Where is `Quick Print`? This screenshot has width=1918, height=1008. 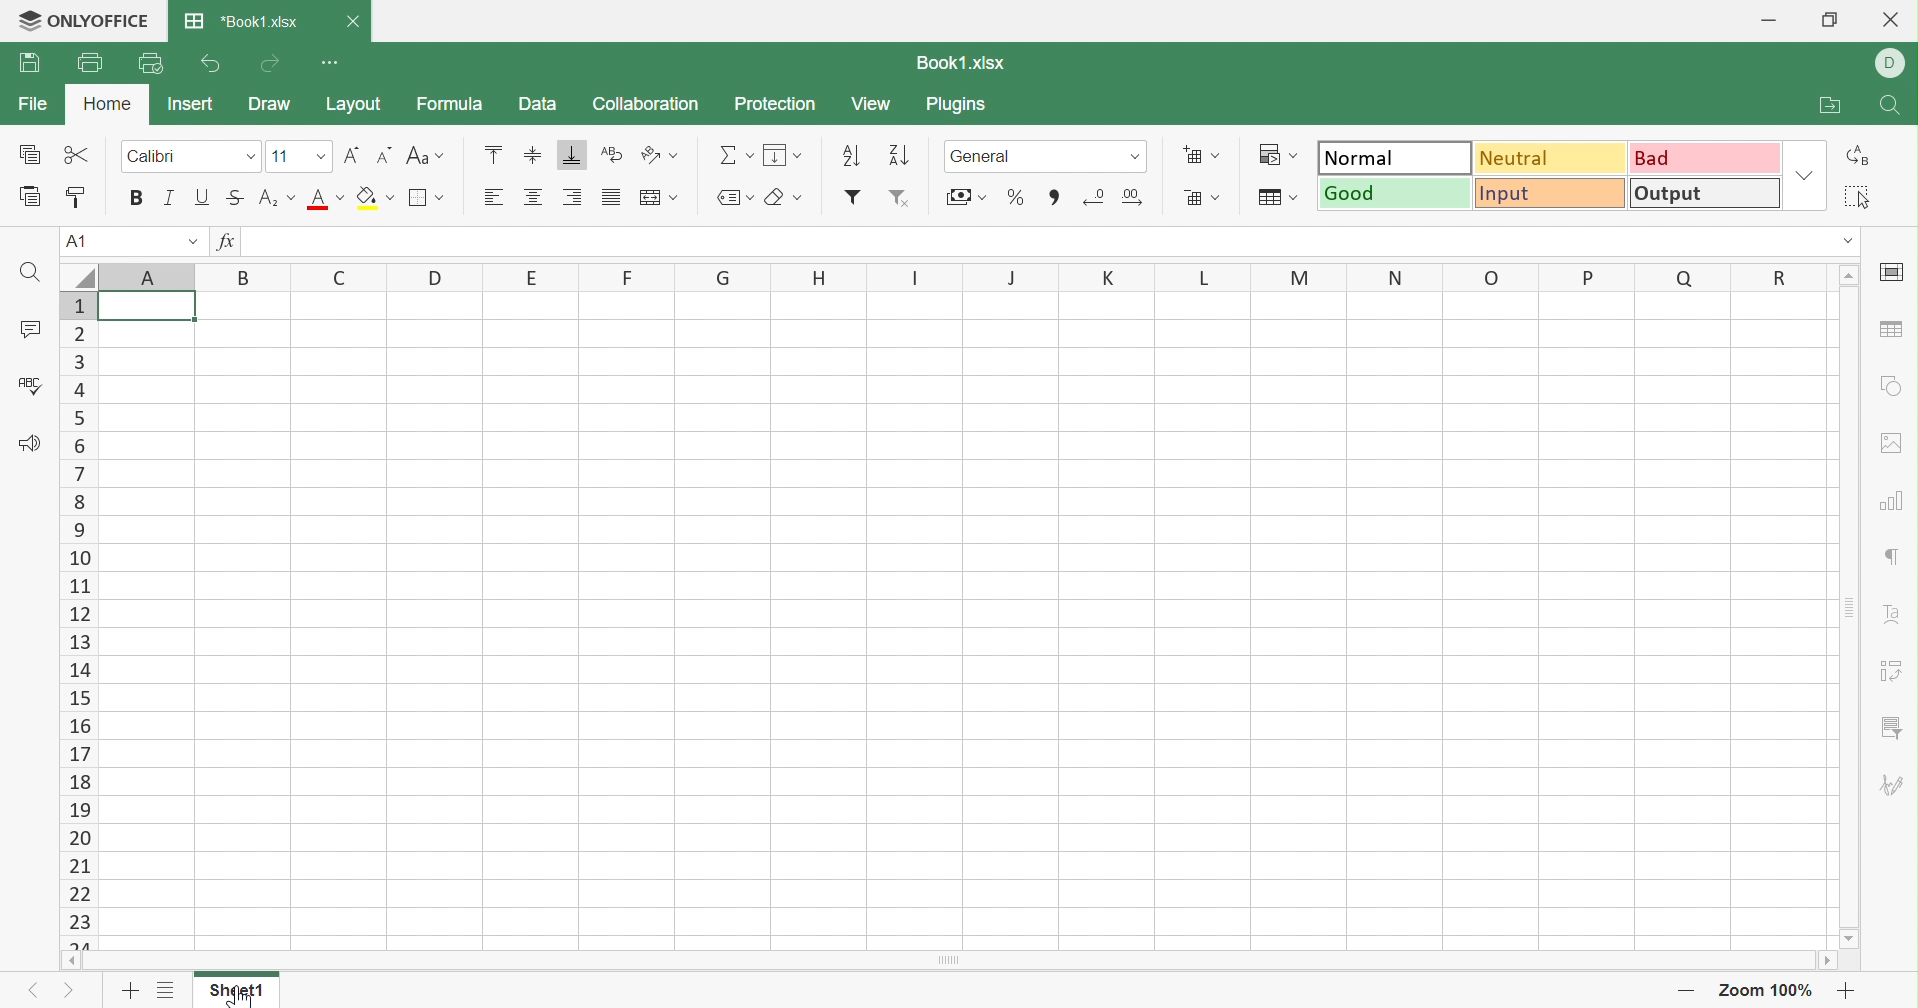
Quick Print is located at coordinates (150, 66).